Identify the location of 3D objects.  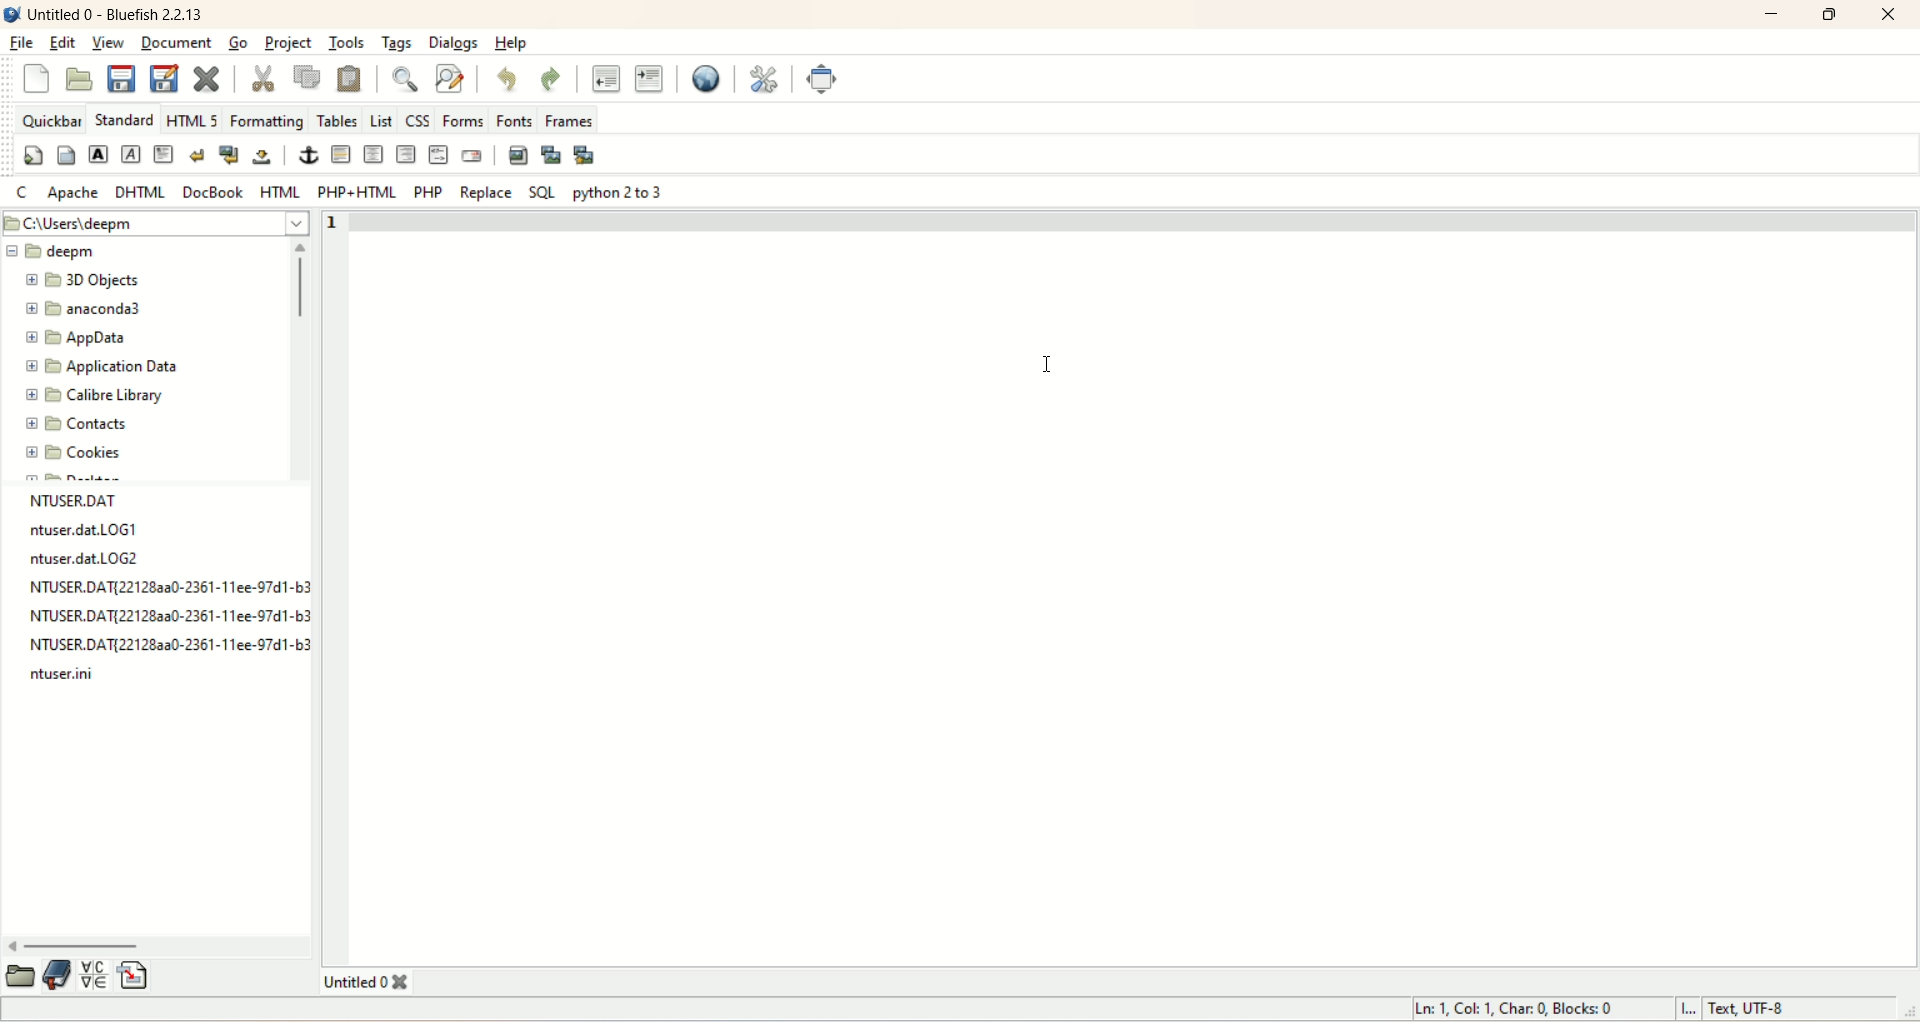
(83, 282).